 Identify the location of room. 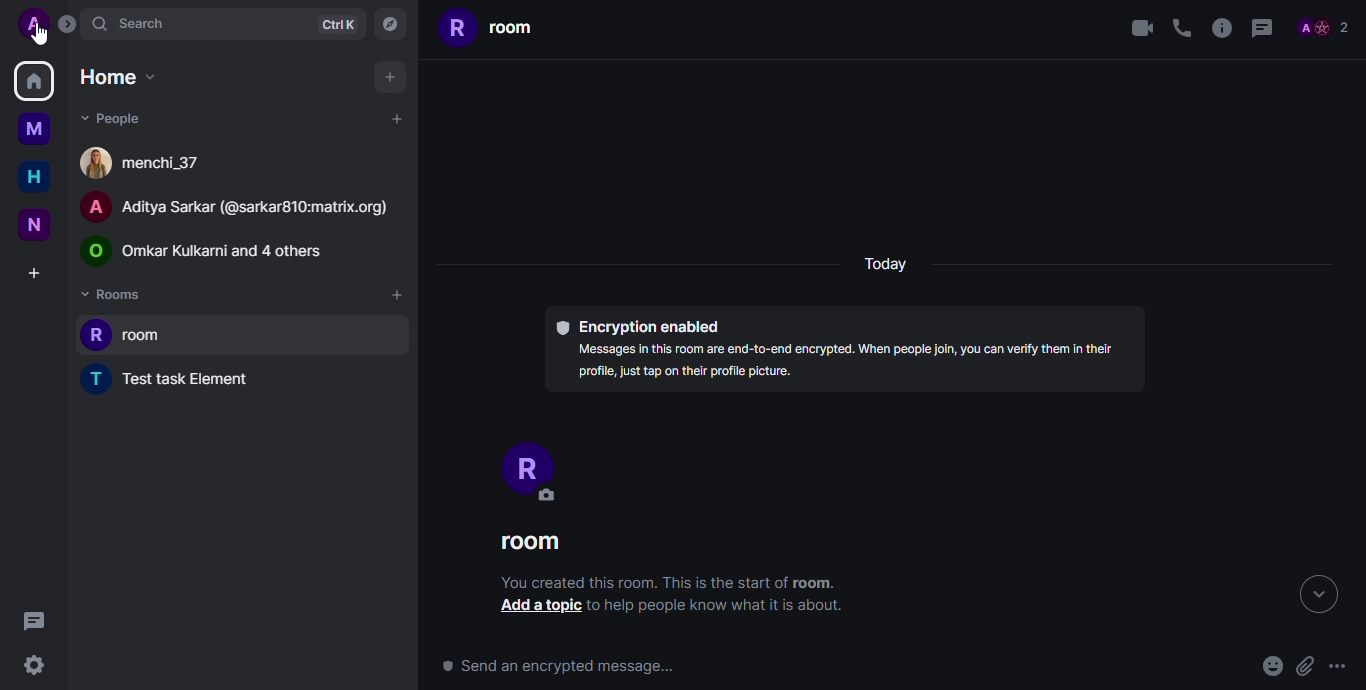
(489, 27).